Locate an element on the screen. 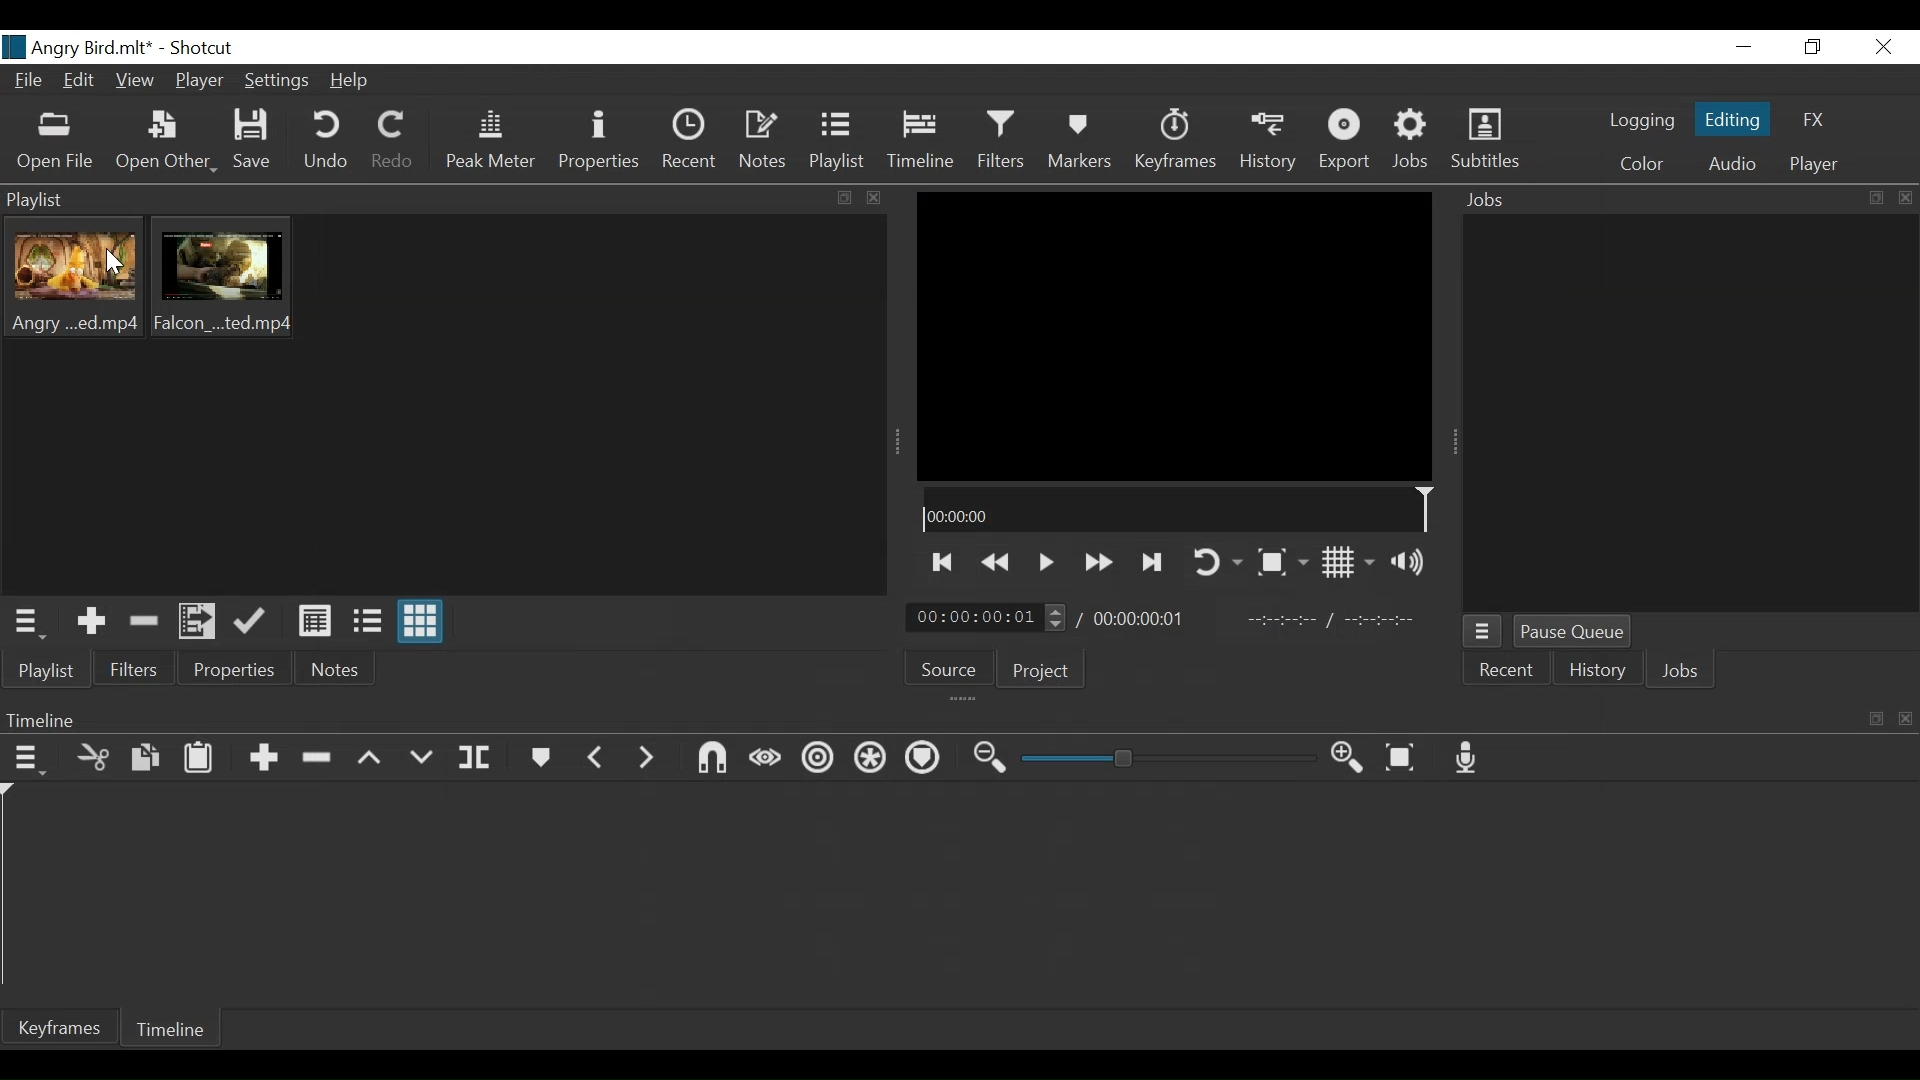  Lift is located at coordinates (369, 758).